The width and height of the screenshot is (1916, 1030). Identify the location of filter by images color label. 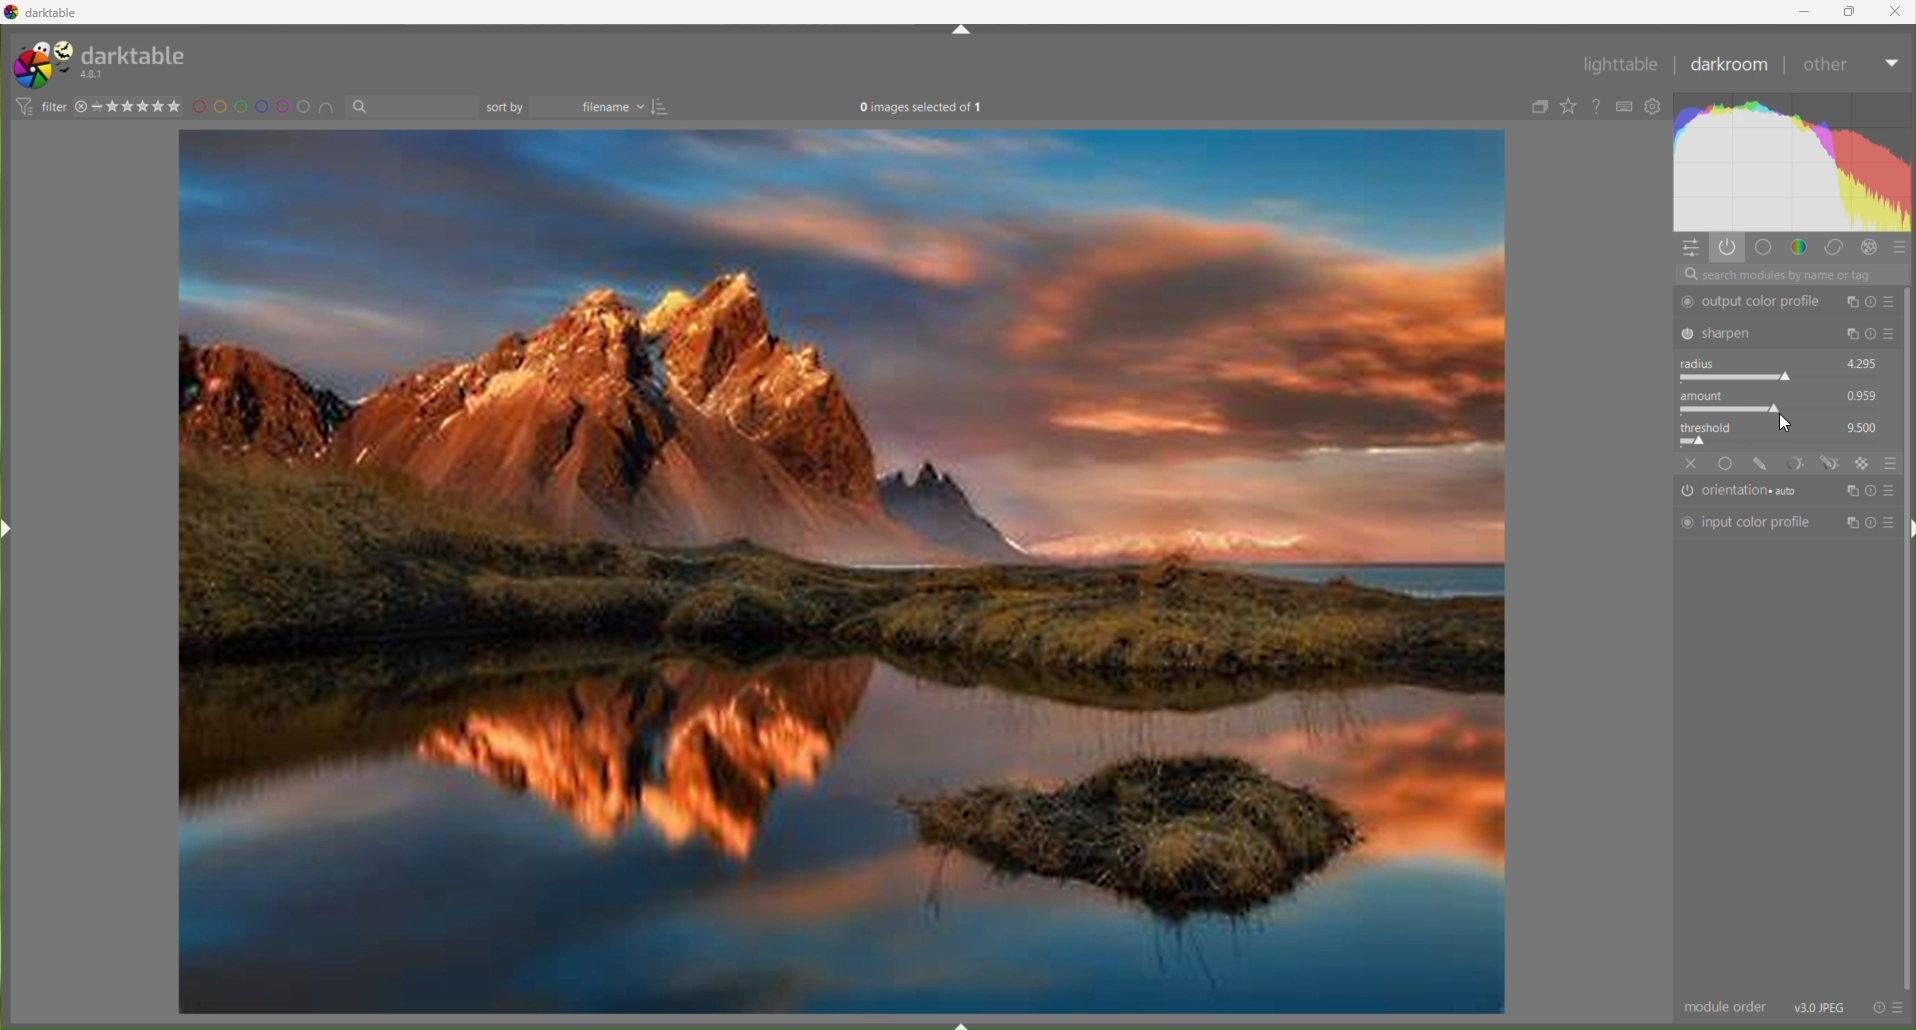
(266, 107).